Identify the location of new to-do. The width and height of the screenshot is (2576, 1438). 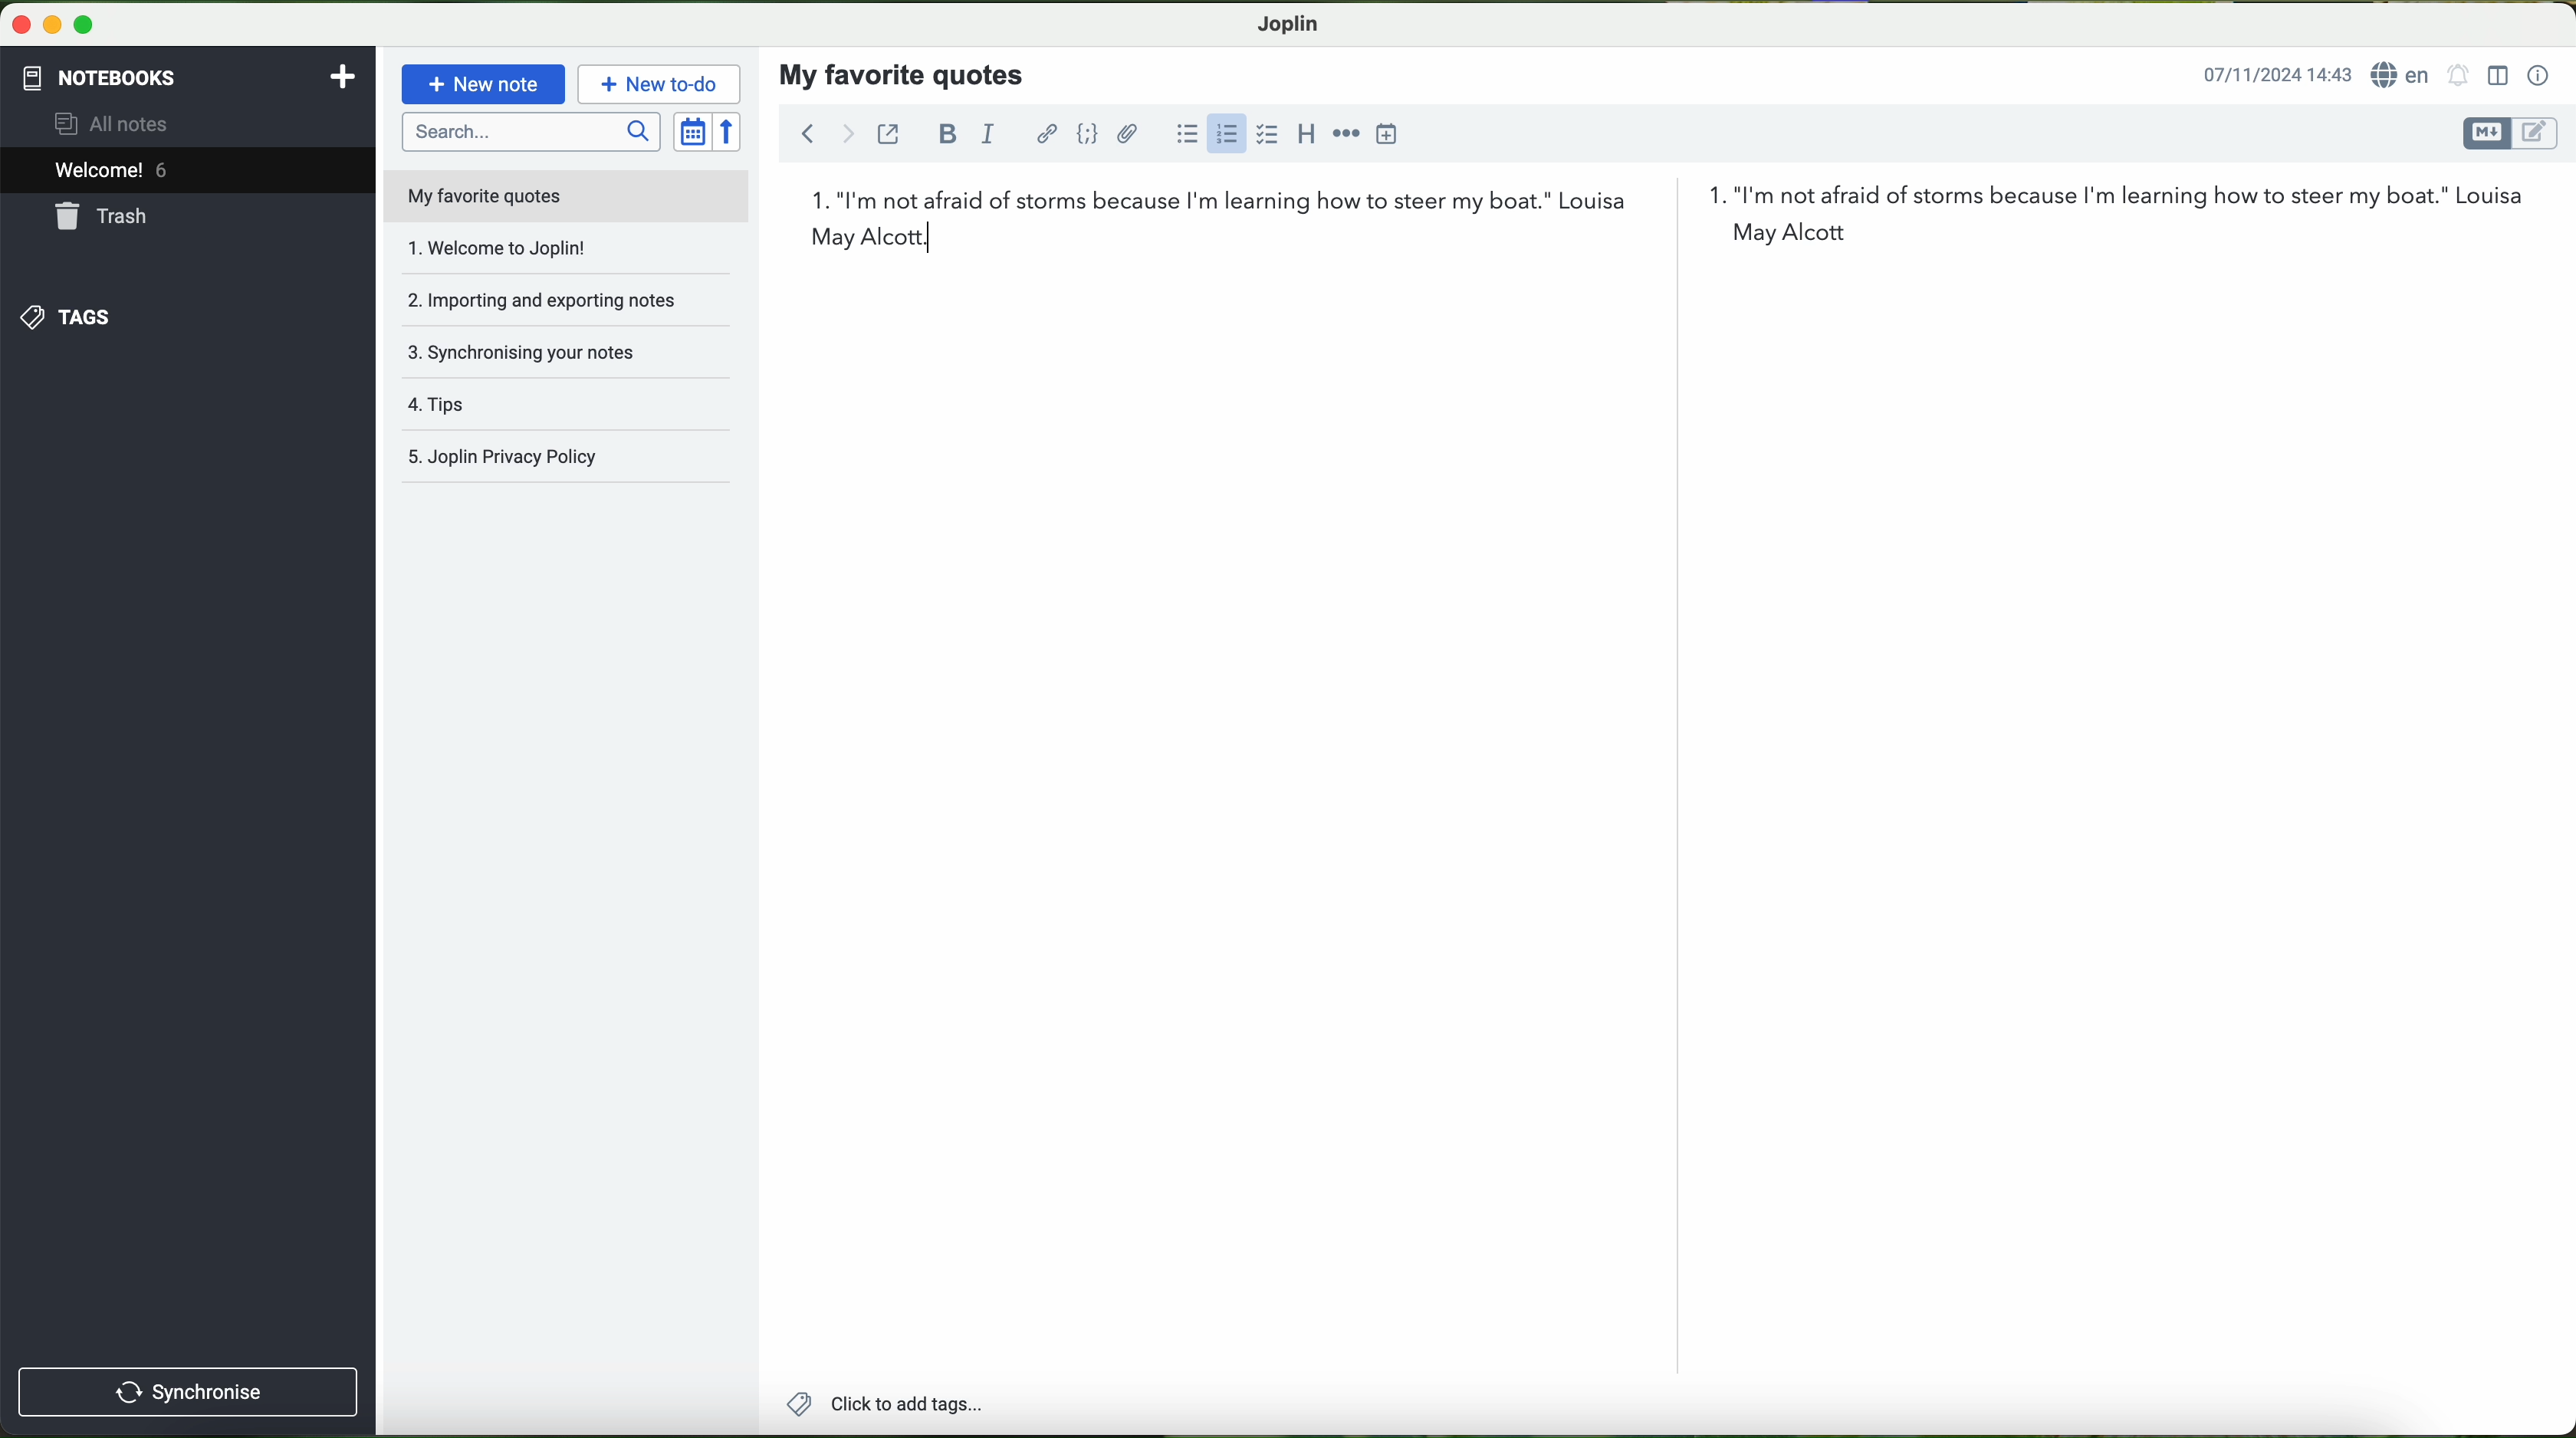
(662, 85).